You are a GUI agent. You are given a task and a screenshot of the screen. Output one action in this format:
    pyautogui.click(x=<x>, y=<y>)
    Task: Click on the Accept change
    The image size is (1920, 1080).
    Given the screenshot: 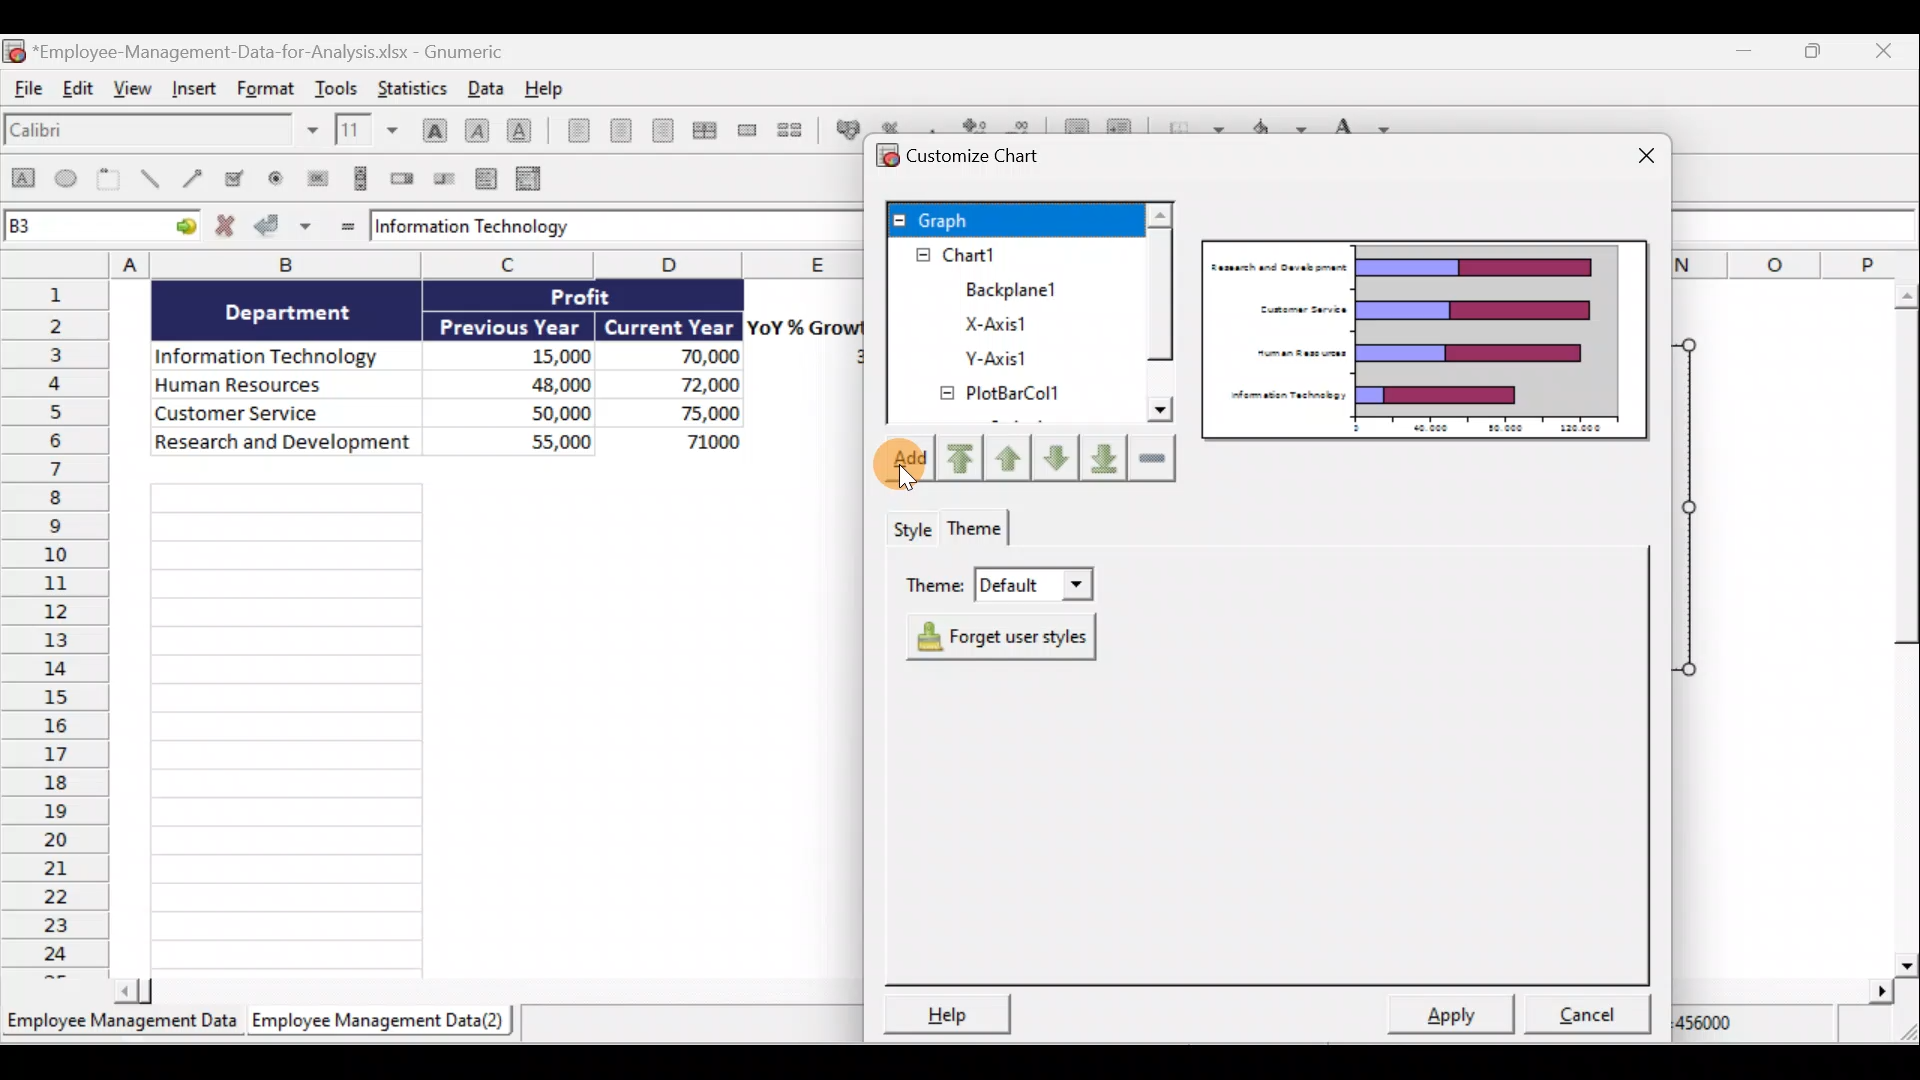 What is the action you would take?
    pyautogui.click(x=286, y=228)
    